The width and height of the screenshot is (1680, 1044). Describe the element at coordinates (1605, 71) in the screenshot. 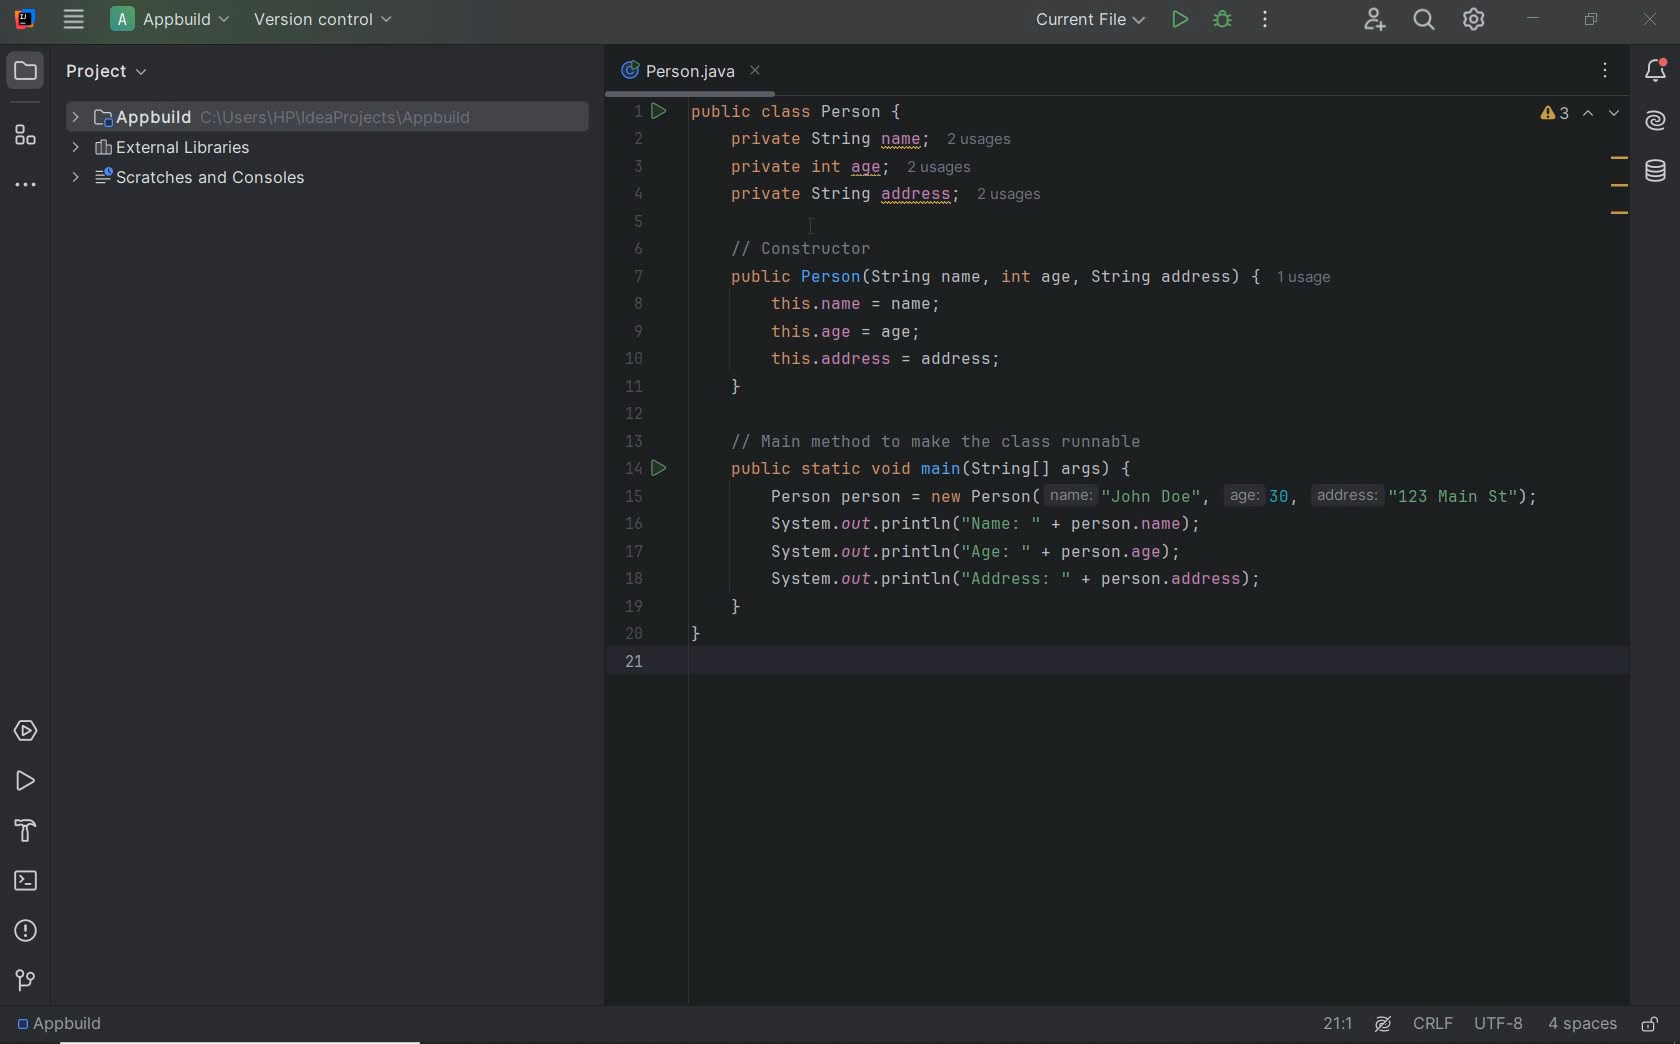

I see `recent files, tab actions` at that location.